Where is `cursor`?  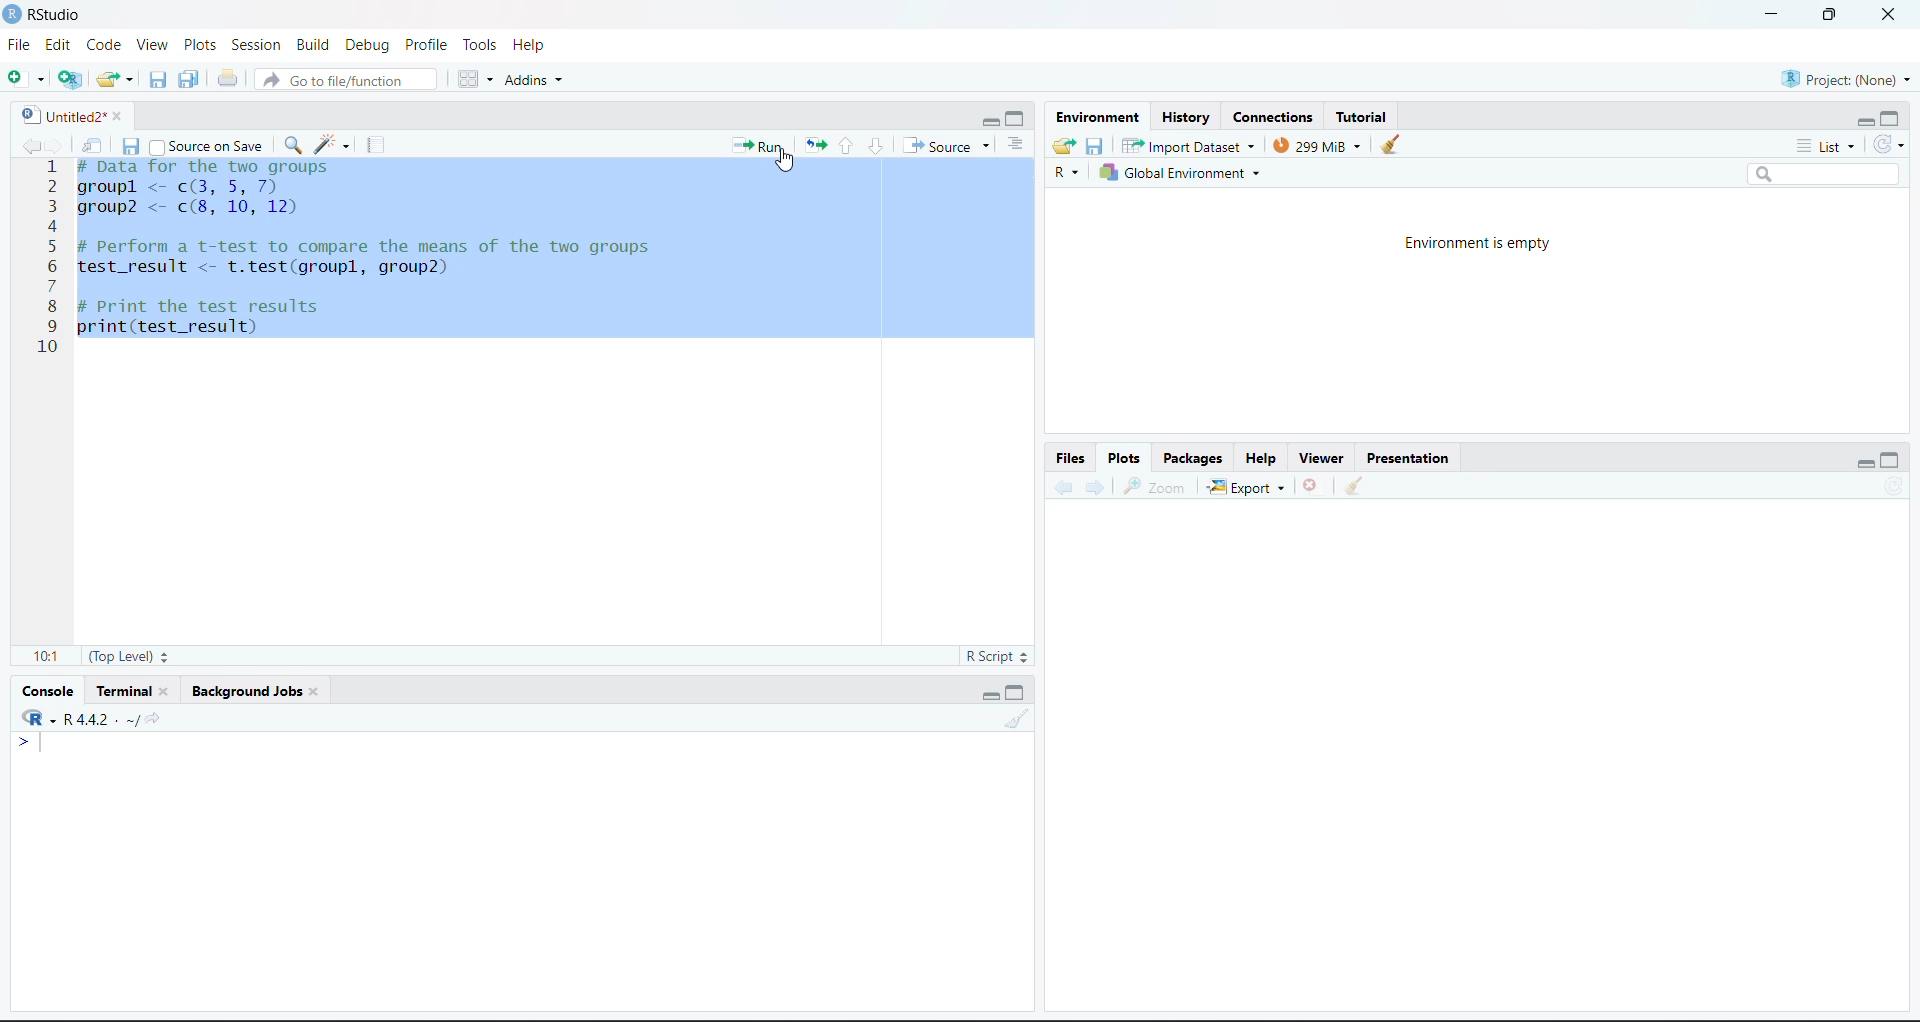 cursor is located at coordinates (788, 160).